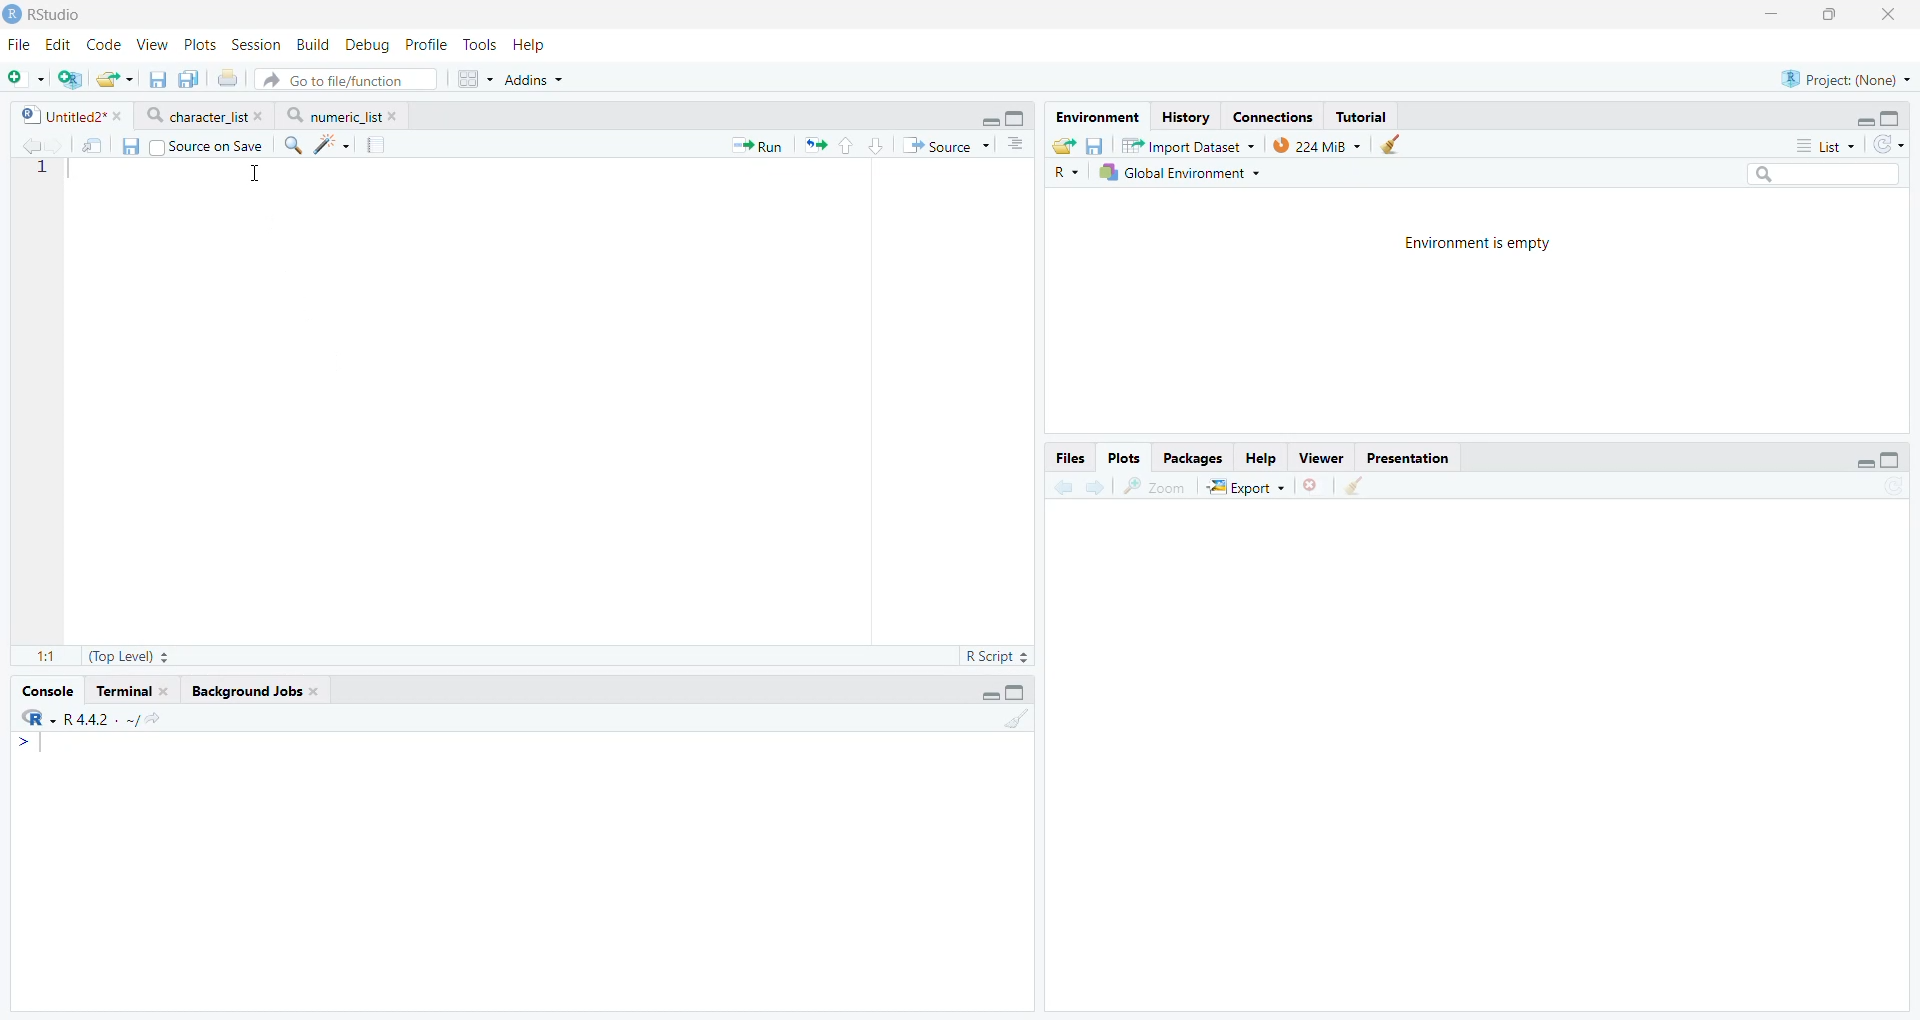 The width and height of the screenshot is (1920, 1020). Describe the element at coordinates (25, 79) in the screenshot. I see `Open new file` at that location.